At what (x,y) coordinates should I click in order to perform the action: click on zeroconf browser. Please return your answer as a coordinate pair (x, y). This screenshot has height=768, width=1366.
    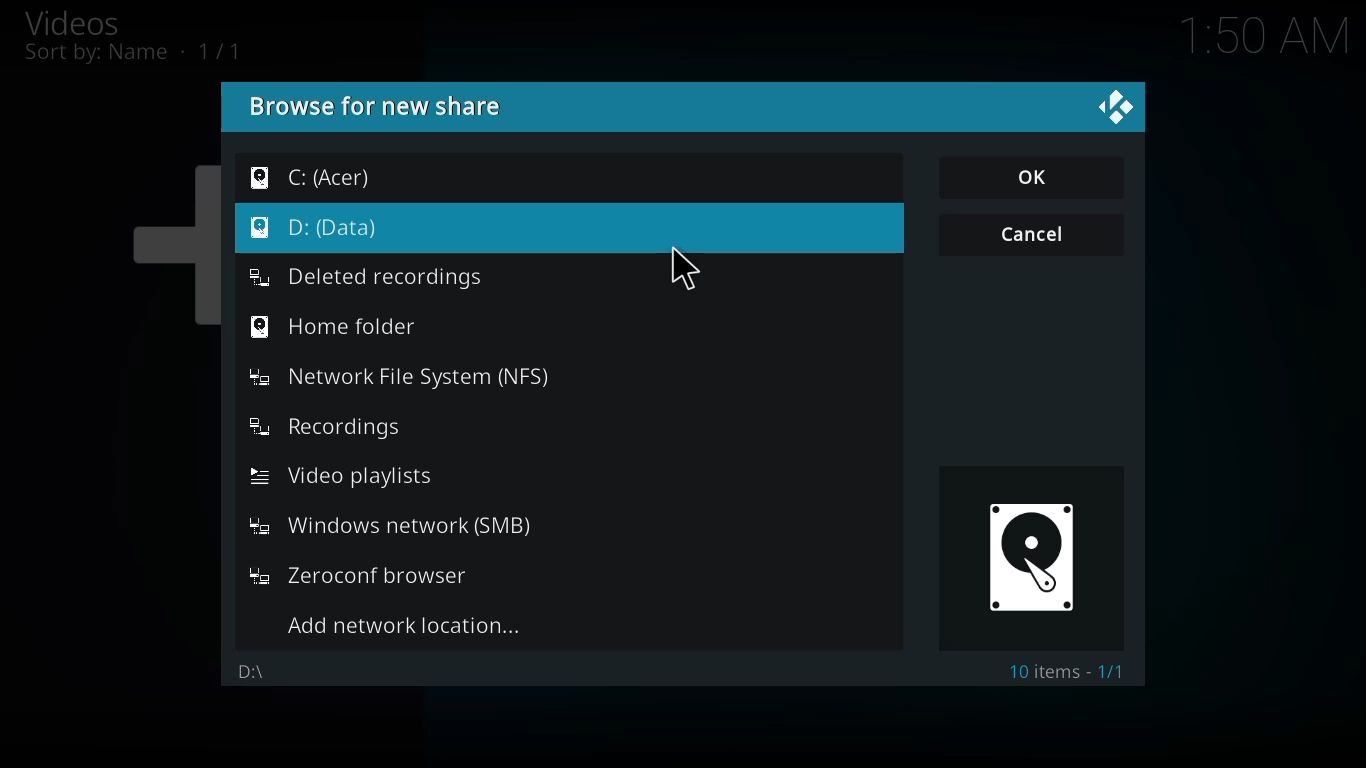
    Looking at the image, I should click on (361, 574).